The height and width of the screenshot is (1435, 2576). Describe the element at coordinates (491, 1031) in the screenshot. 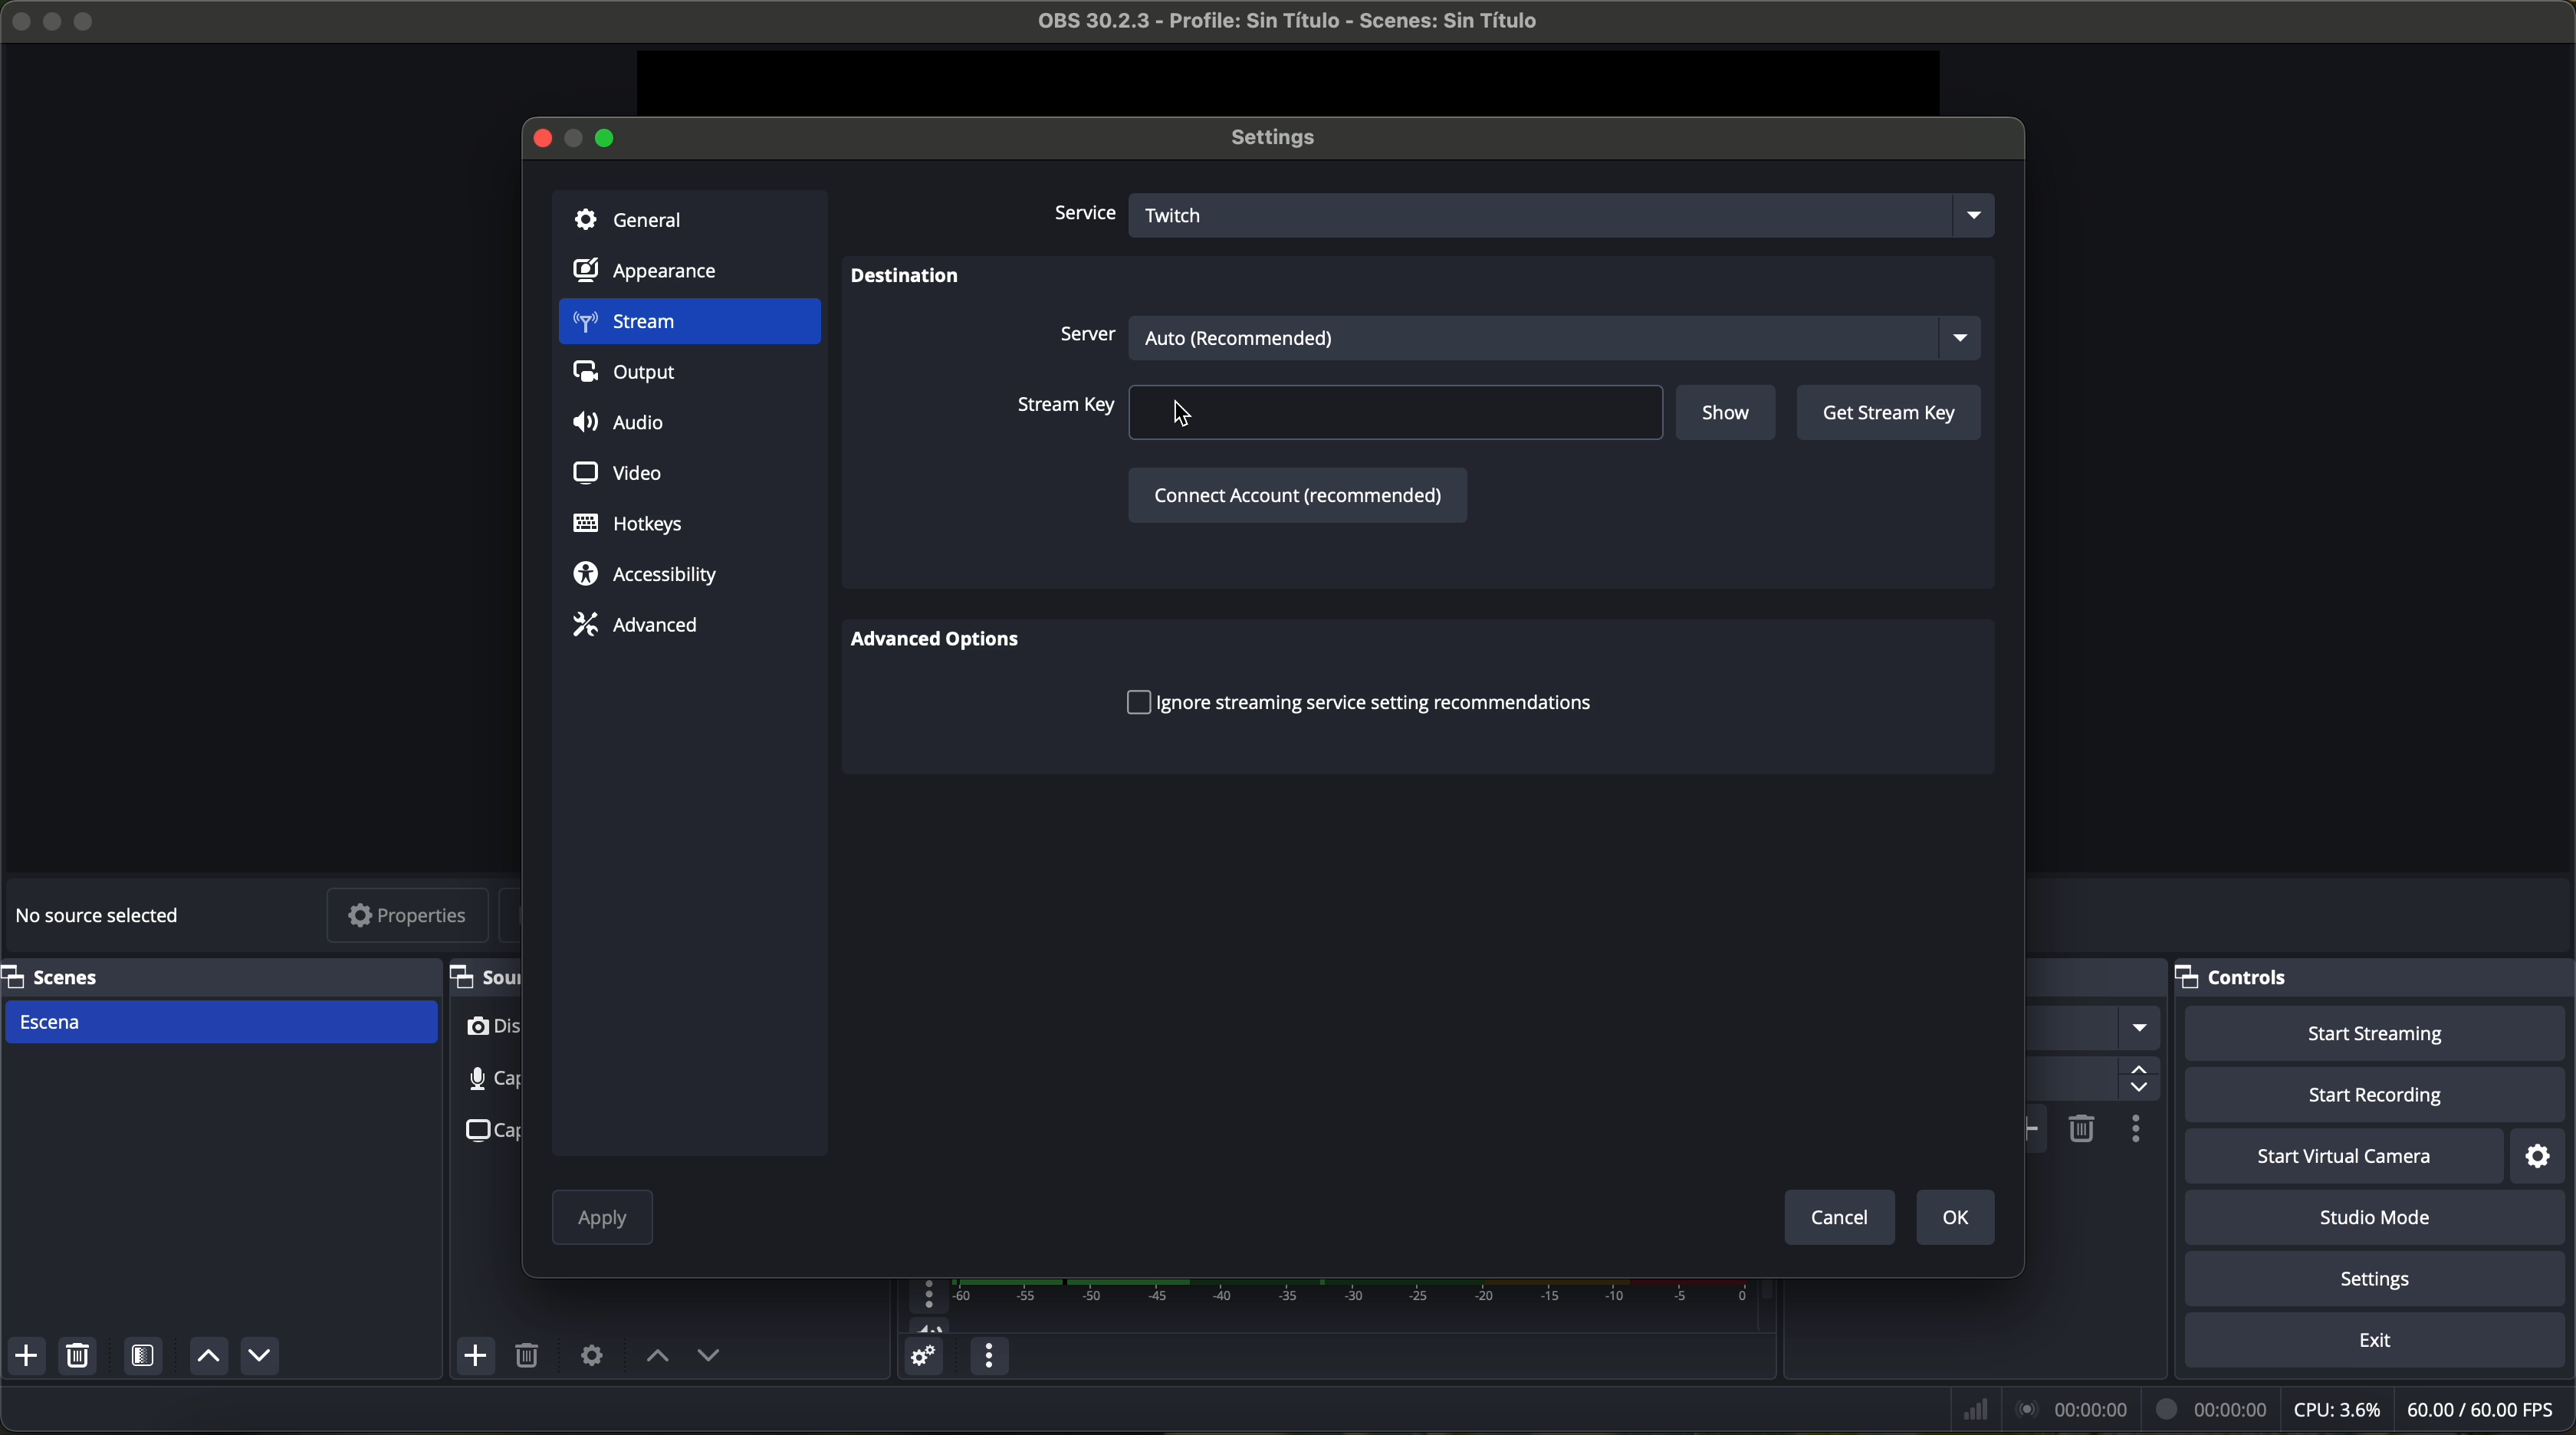

I see `video capture device` at that location.